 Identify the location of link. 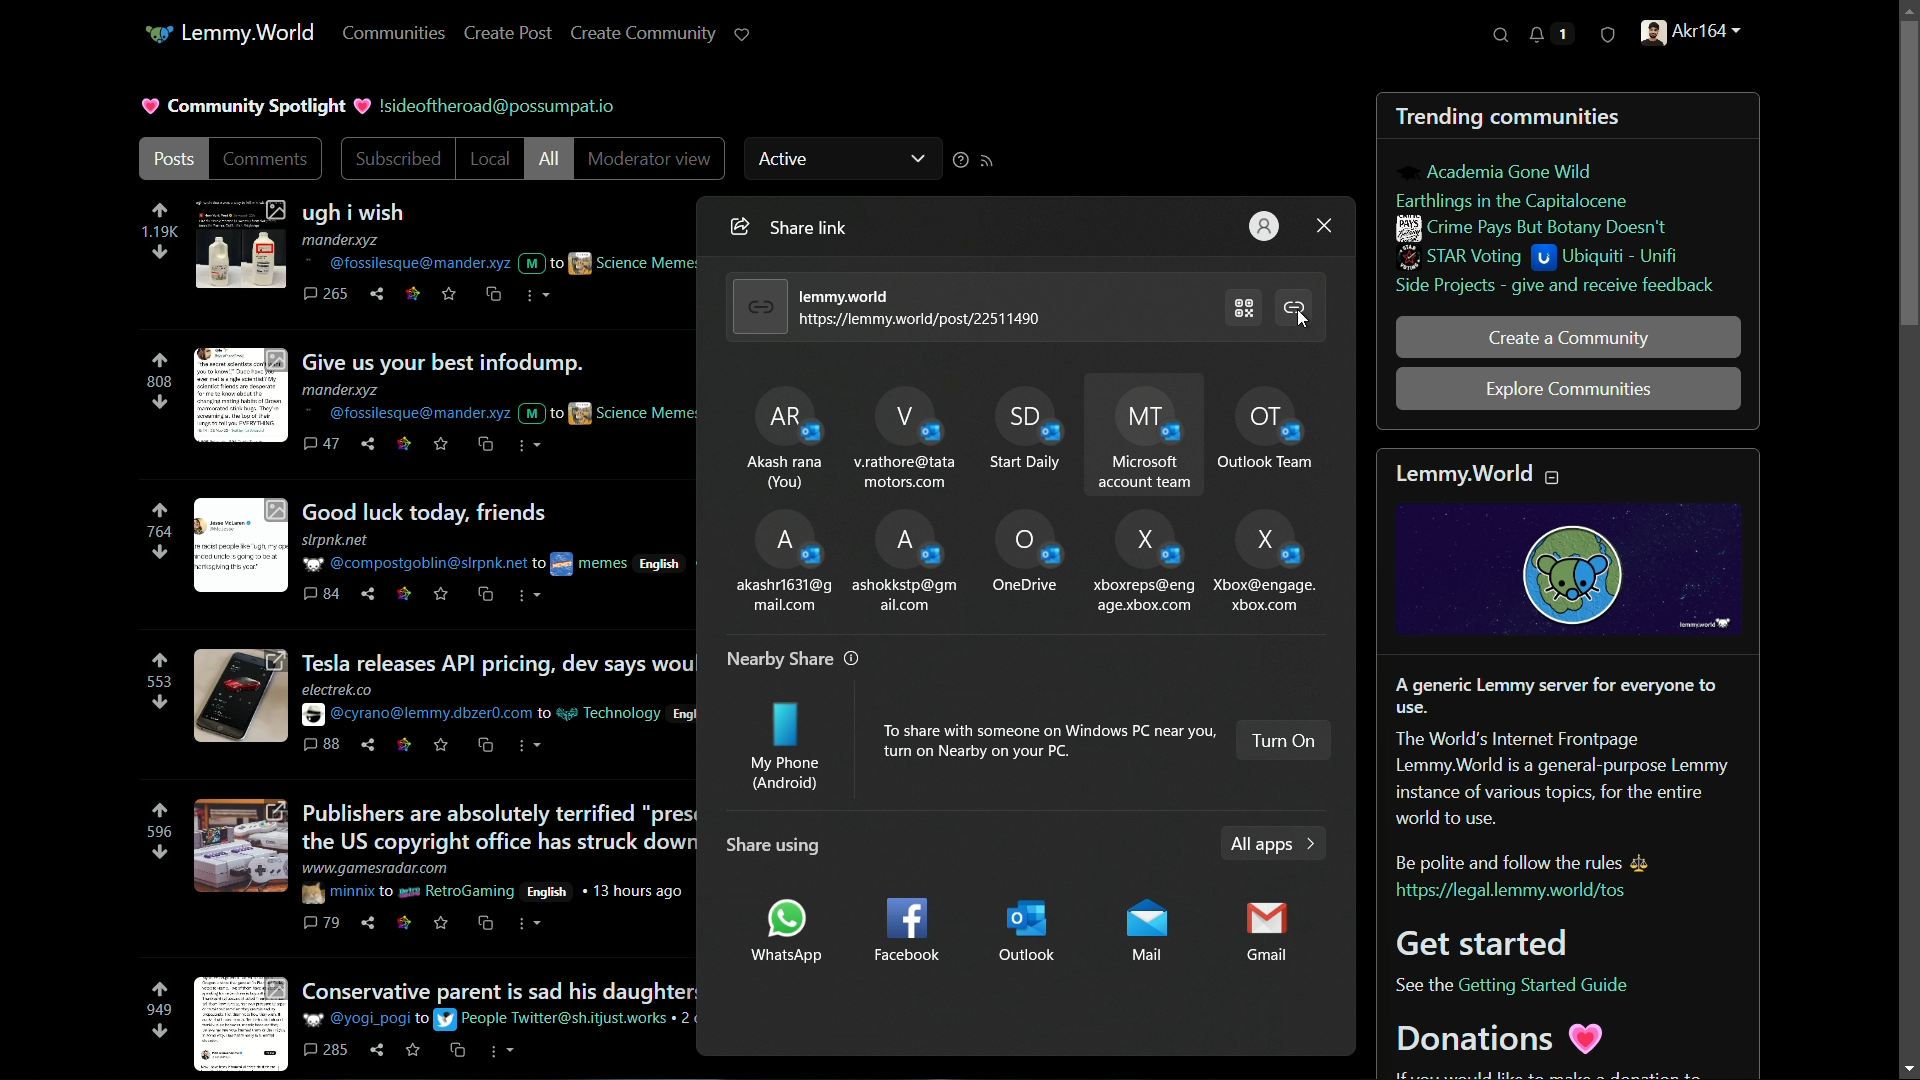
(401, 746).